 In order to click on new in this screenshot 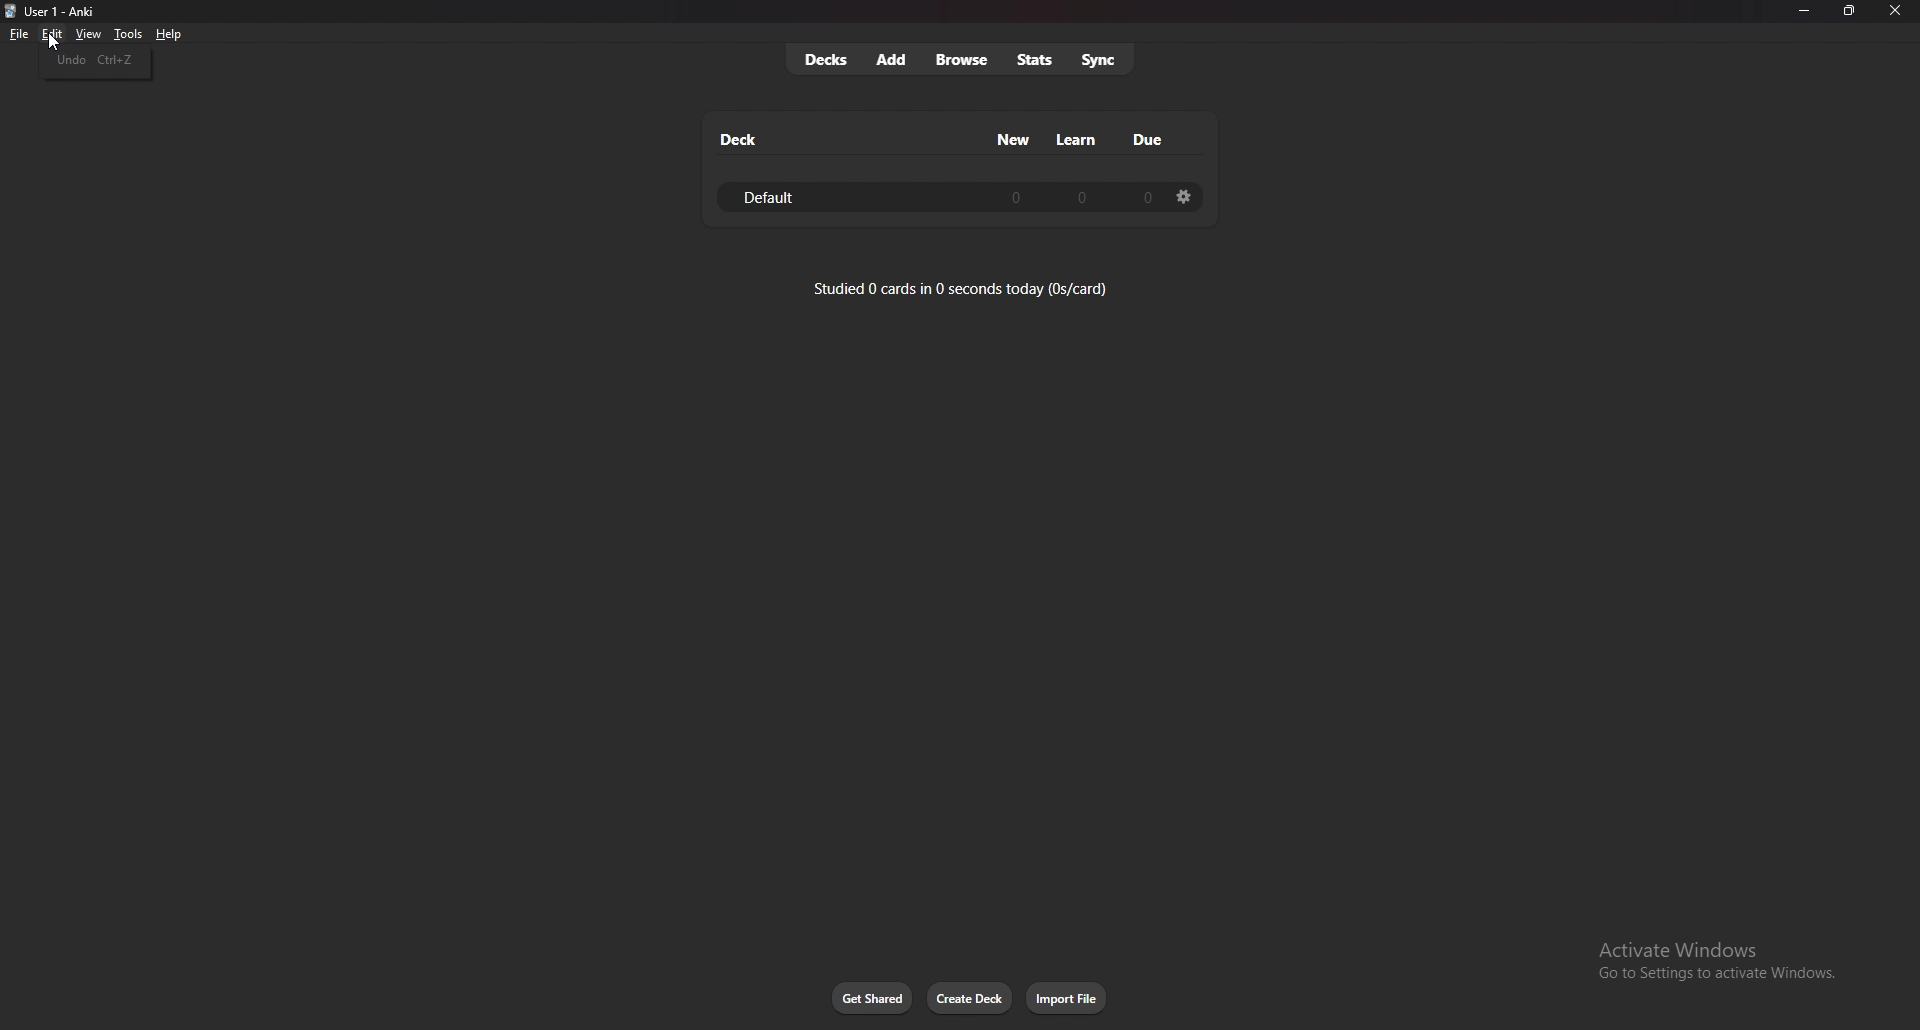, I will do `click(1014, 140)`.